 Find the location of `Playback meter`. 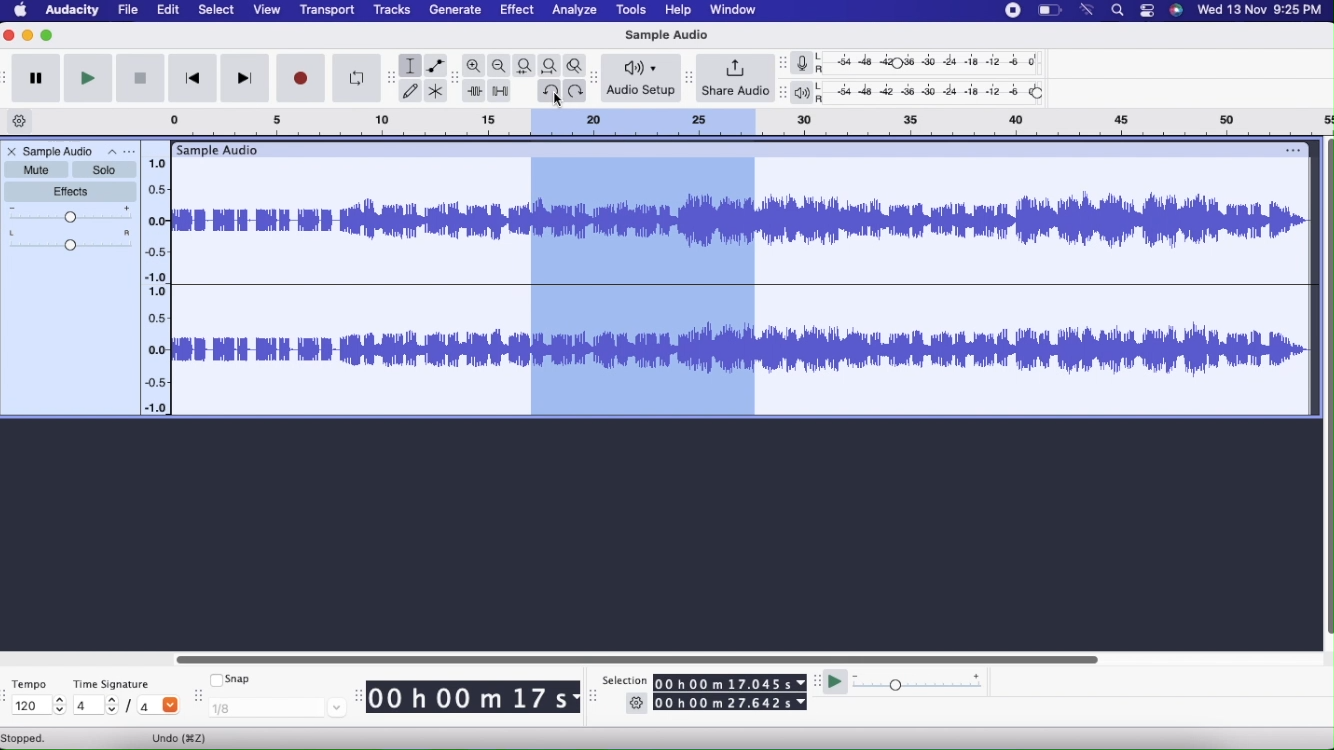

Playback meter is located at coordinates (807, 92).